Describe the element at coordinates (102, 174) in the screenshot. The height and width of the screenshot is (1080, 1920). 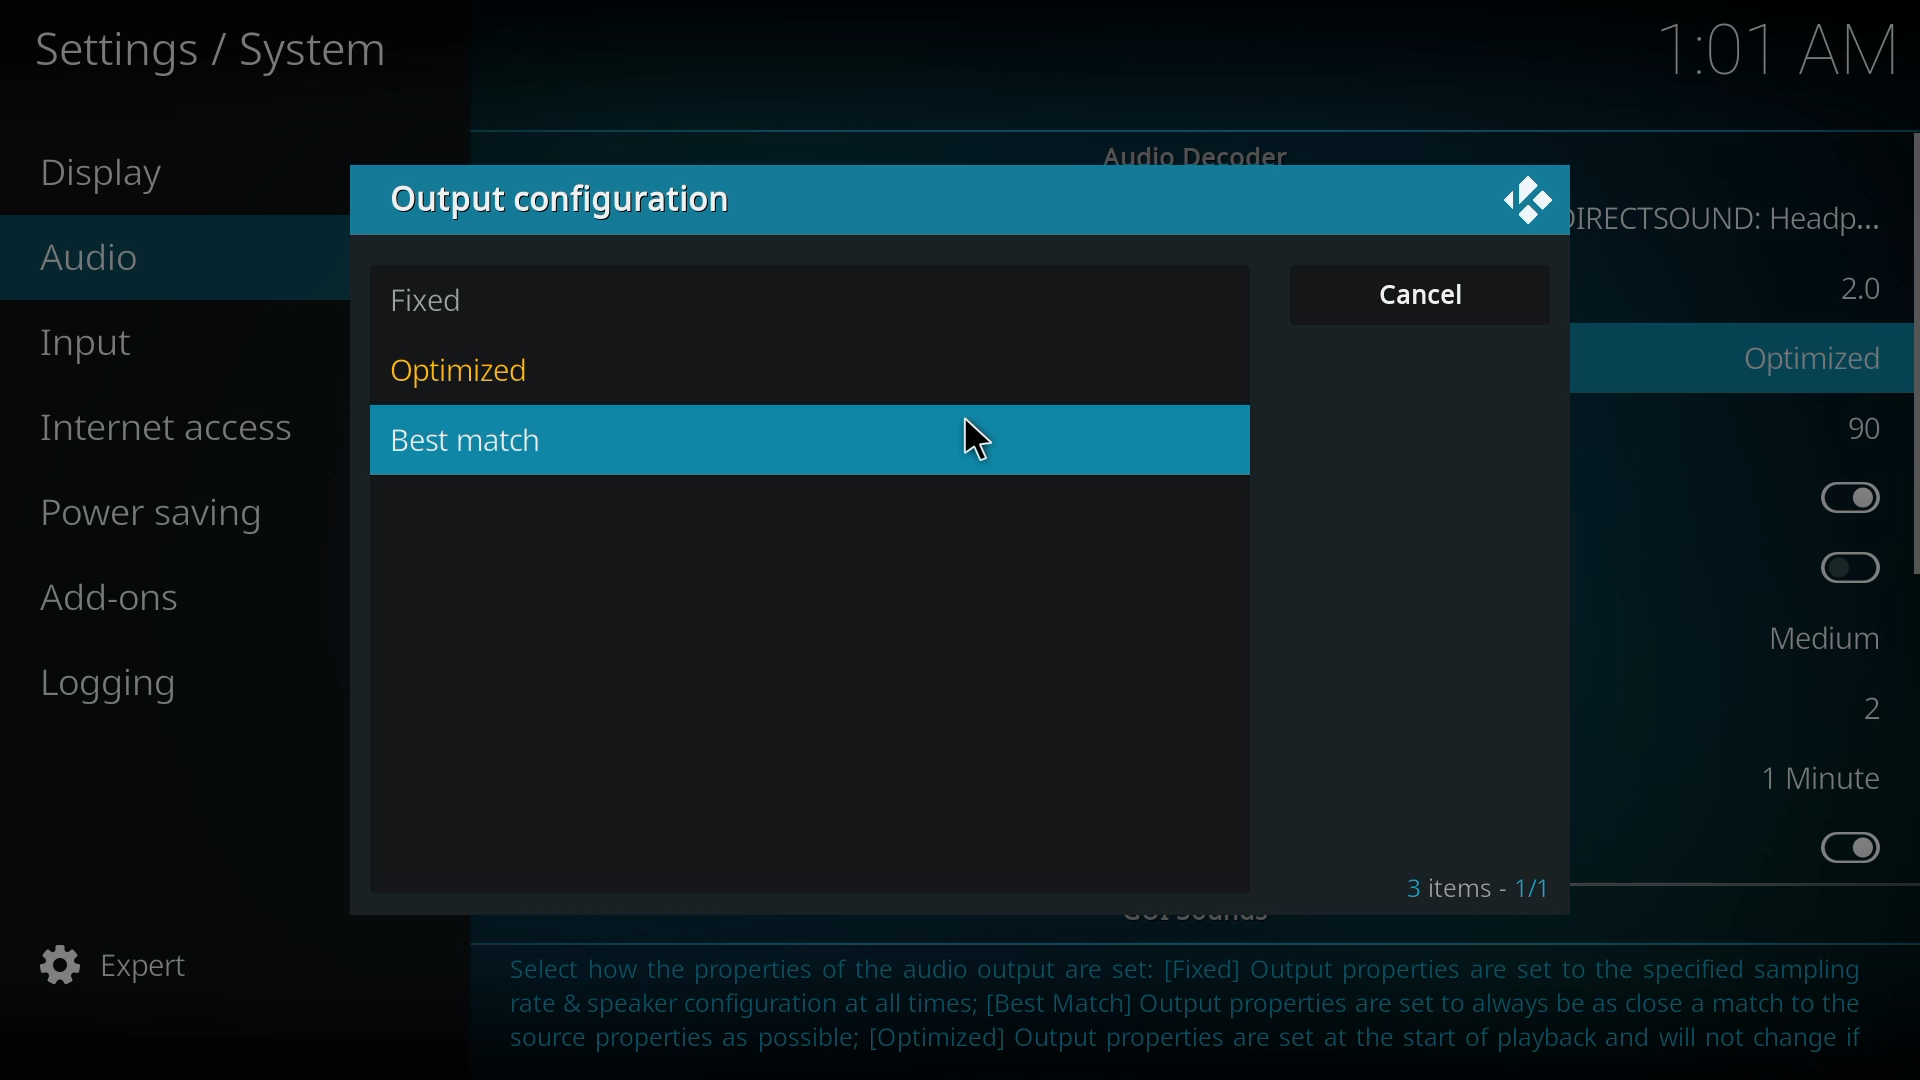
I see `display` at that location.